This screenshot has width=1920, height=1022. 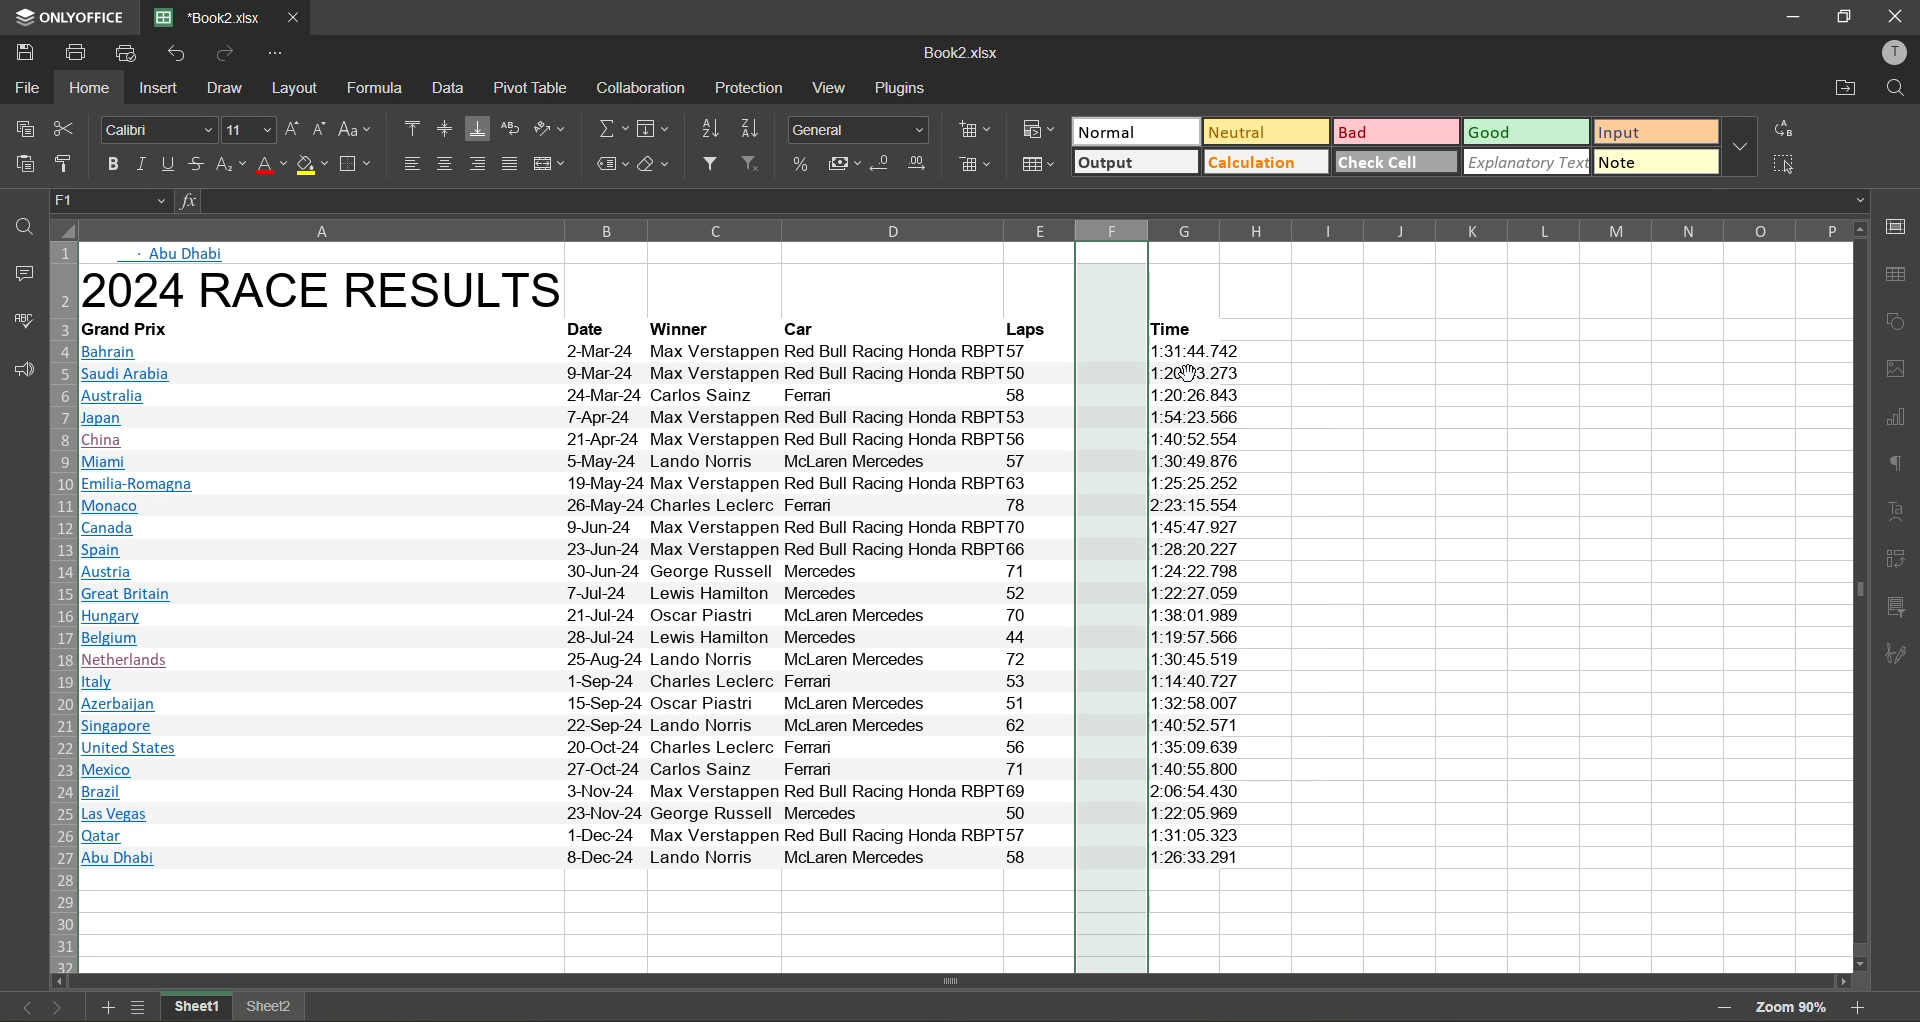 I want to click on 12:23:15.554, so click(x=1206, y=504).